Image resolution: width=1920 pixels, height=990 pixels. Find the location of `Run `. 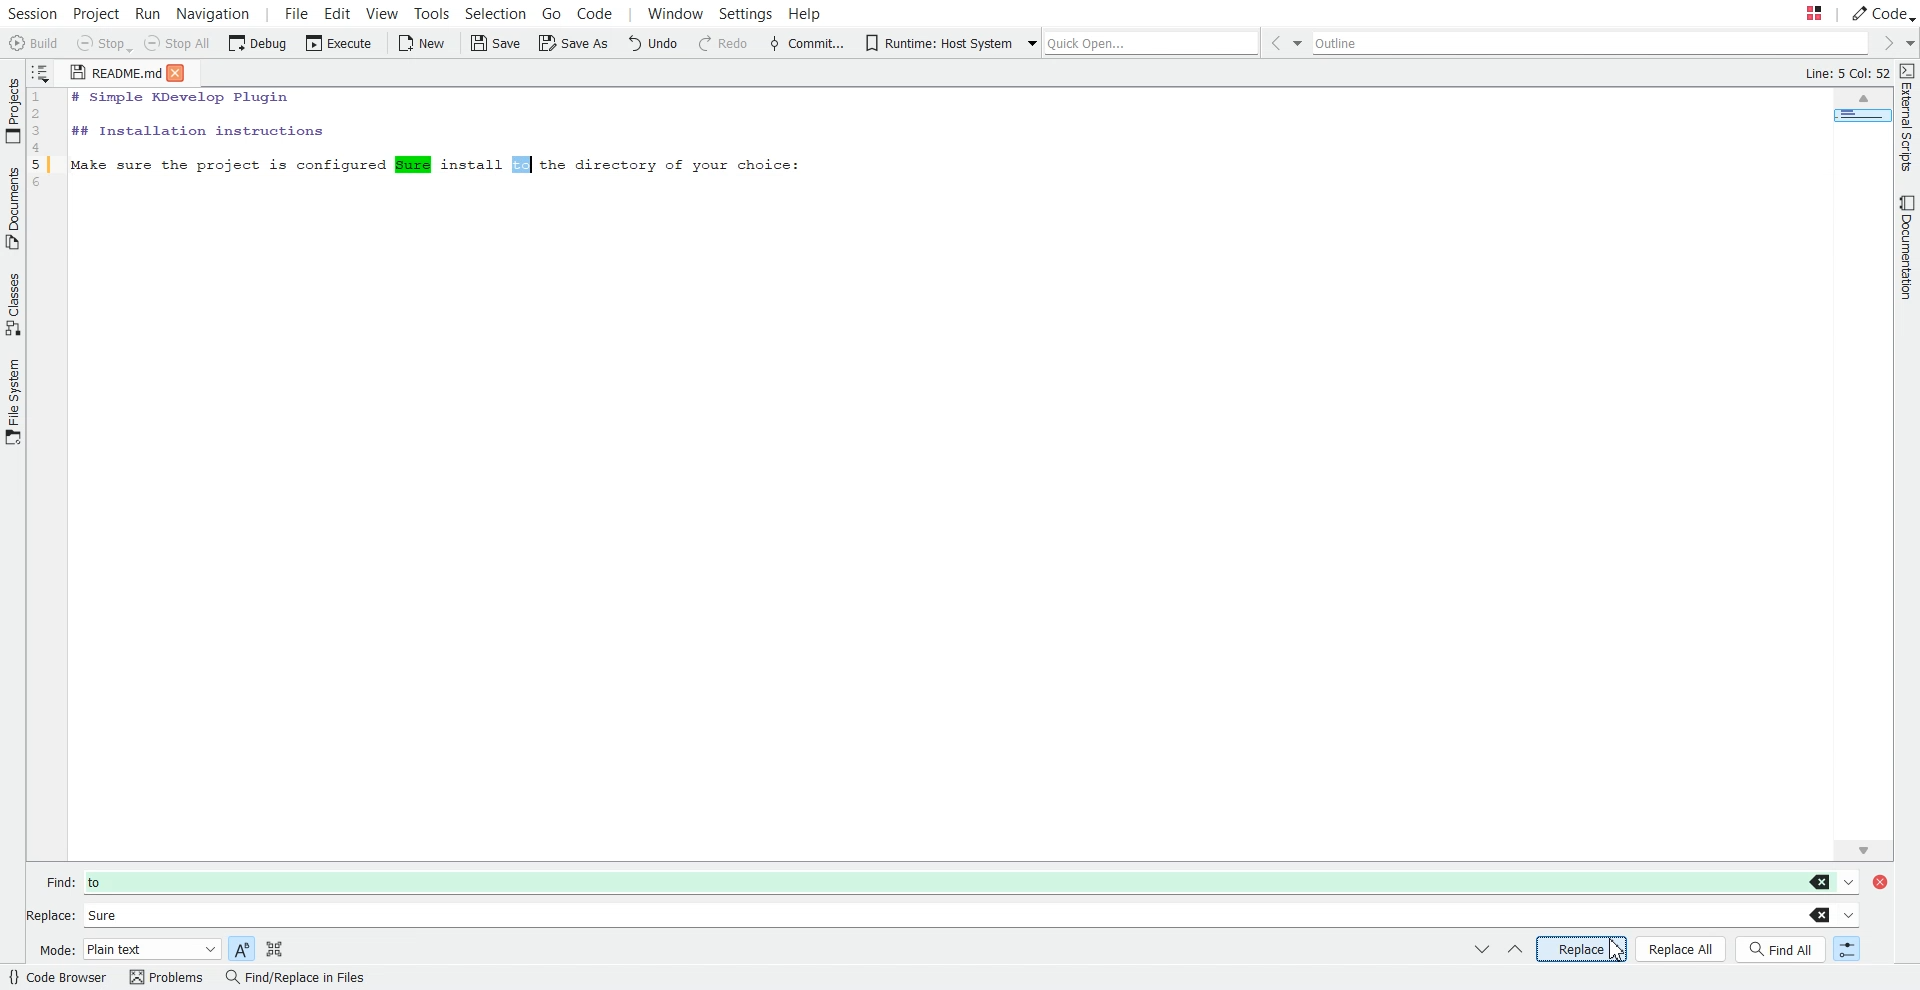

Run  is located at coordinates (151, 13).